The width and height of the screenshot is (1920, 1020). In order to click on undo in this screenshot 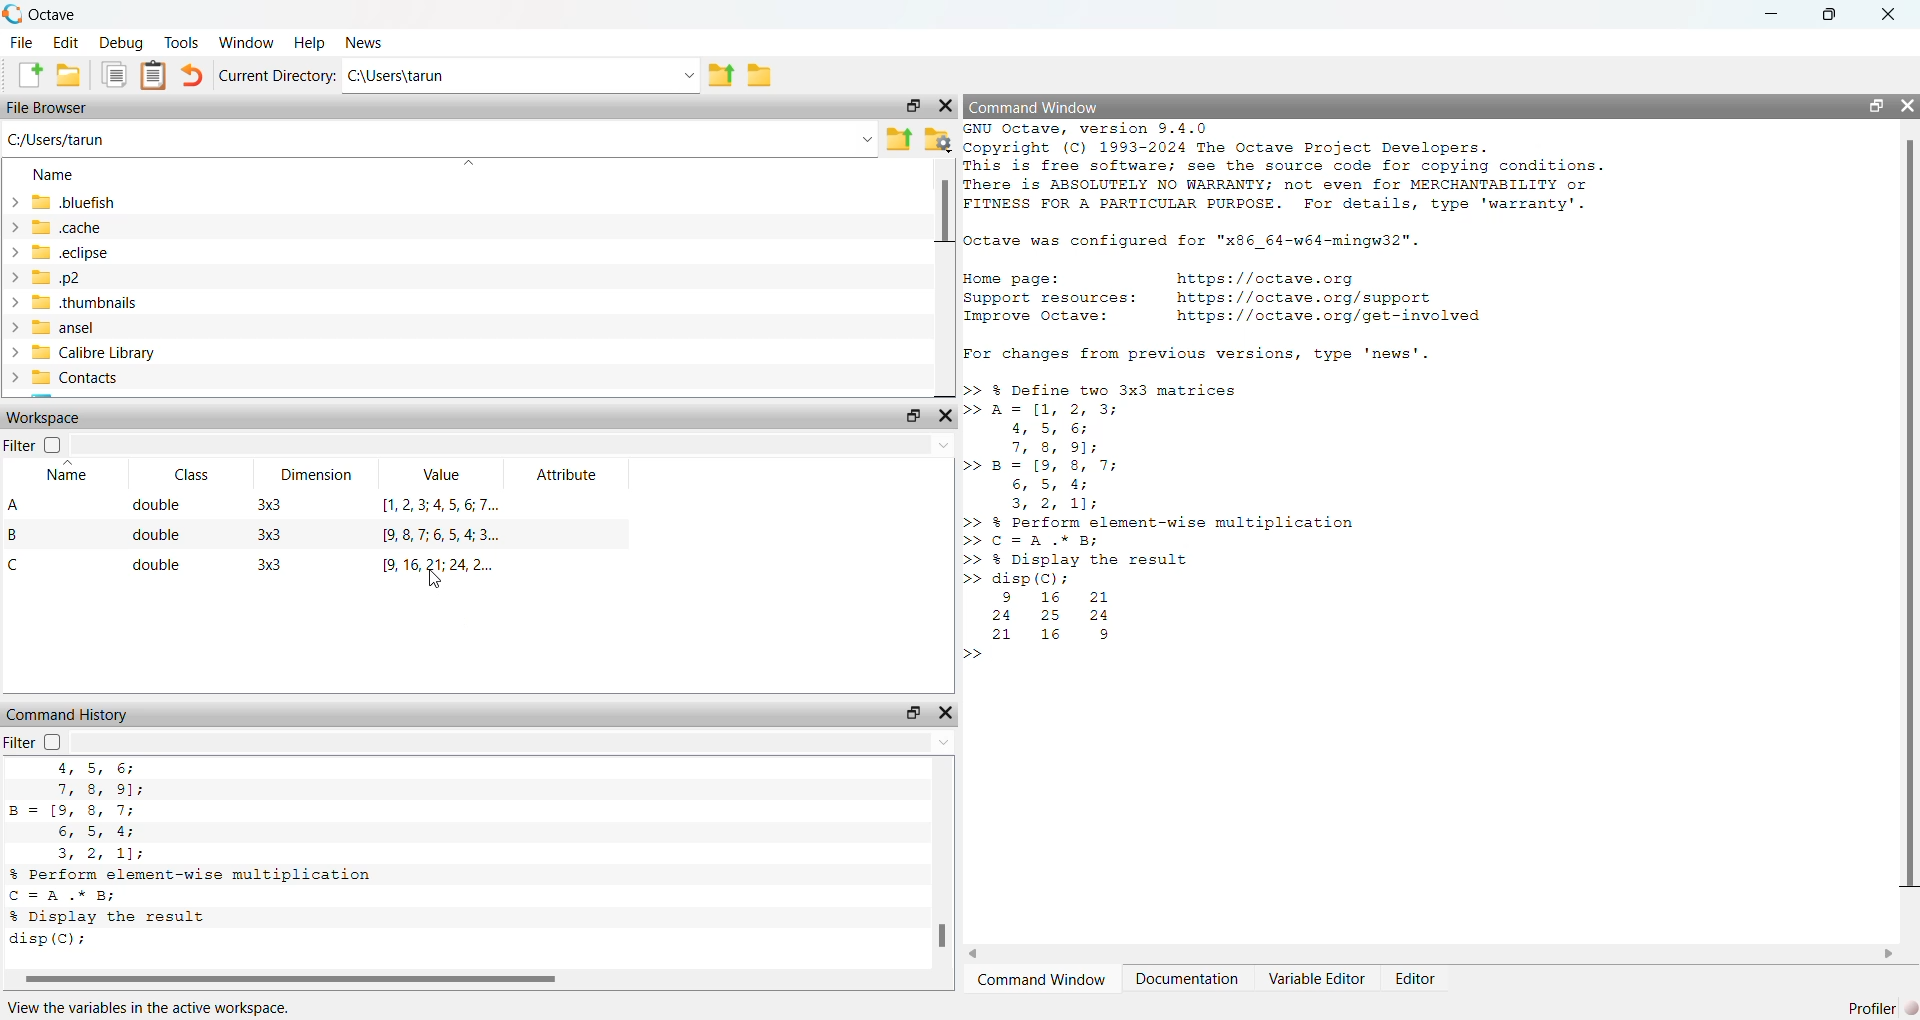, I will do `click(192, 76)`.